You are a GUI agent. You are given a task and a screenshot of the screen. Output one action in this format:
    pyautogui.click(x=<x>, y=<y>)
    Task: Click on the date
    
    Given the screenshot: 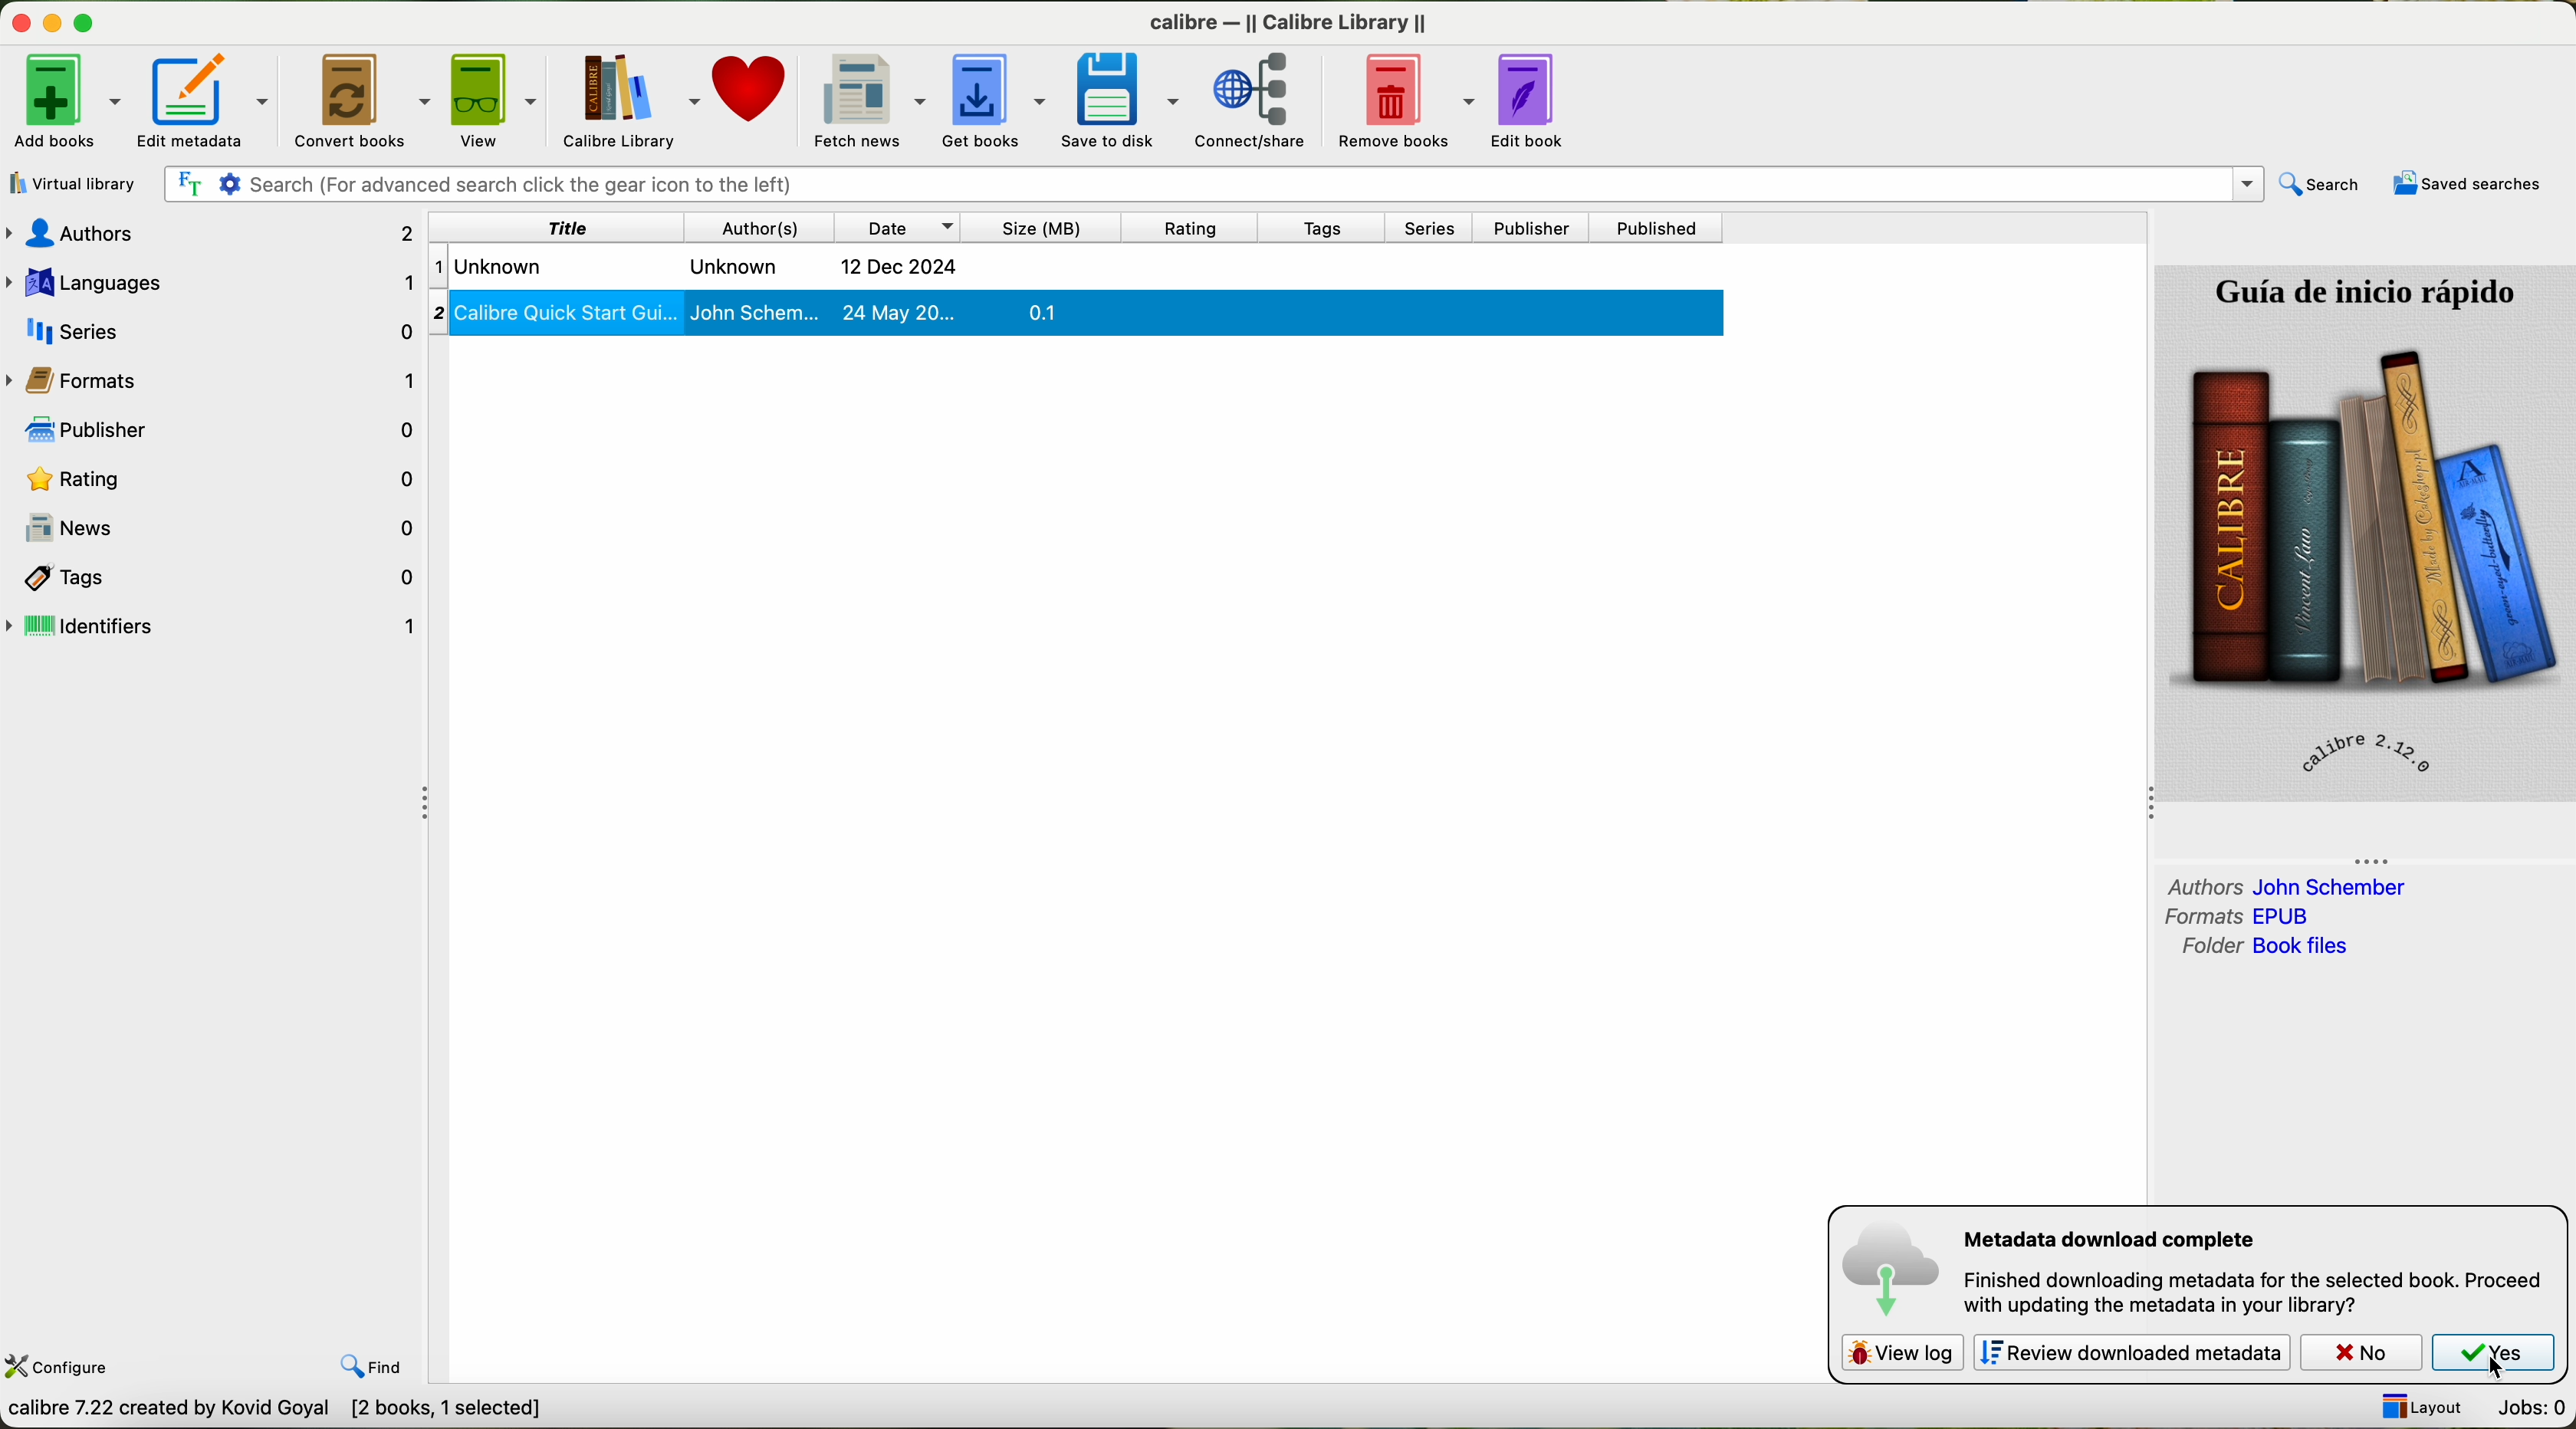 What is the action you would take?
    pyautogui.click(x=898, y=227)
    